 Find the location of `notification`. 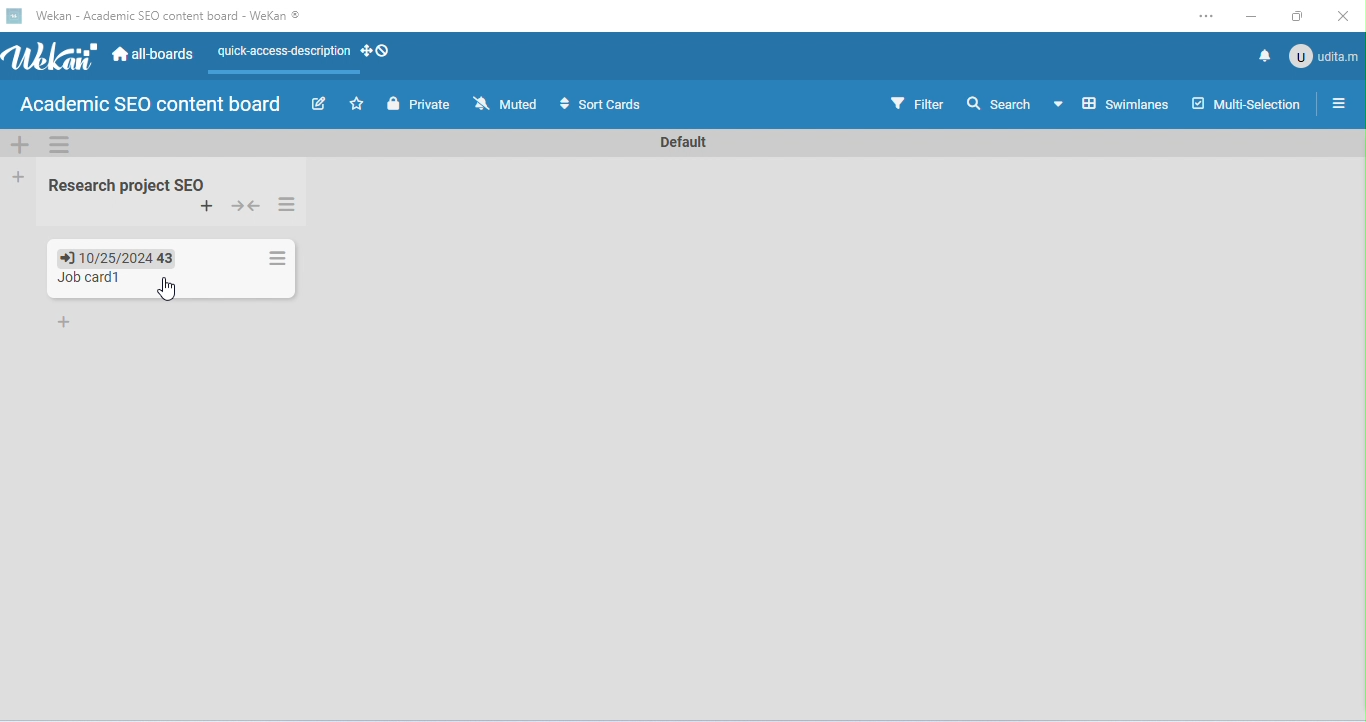

notification is located at coordinates (1262, 55).